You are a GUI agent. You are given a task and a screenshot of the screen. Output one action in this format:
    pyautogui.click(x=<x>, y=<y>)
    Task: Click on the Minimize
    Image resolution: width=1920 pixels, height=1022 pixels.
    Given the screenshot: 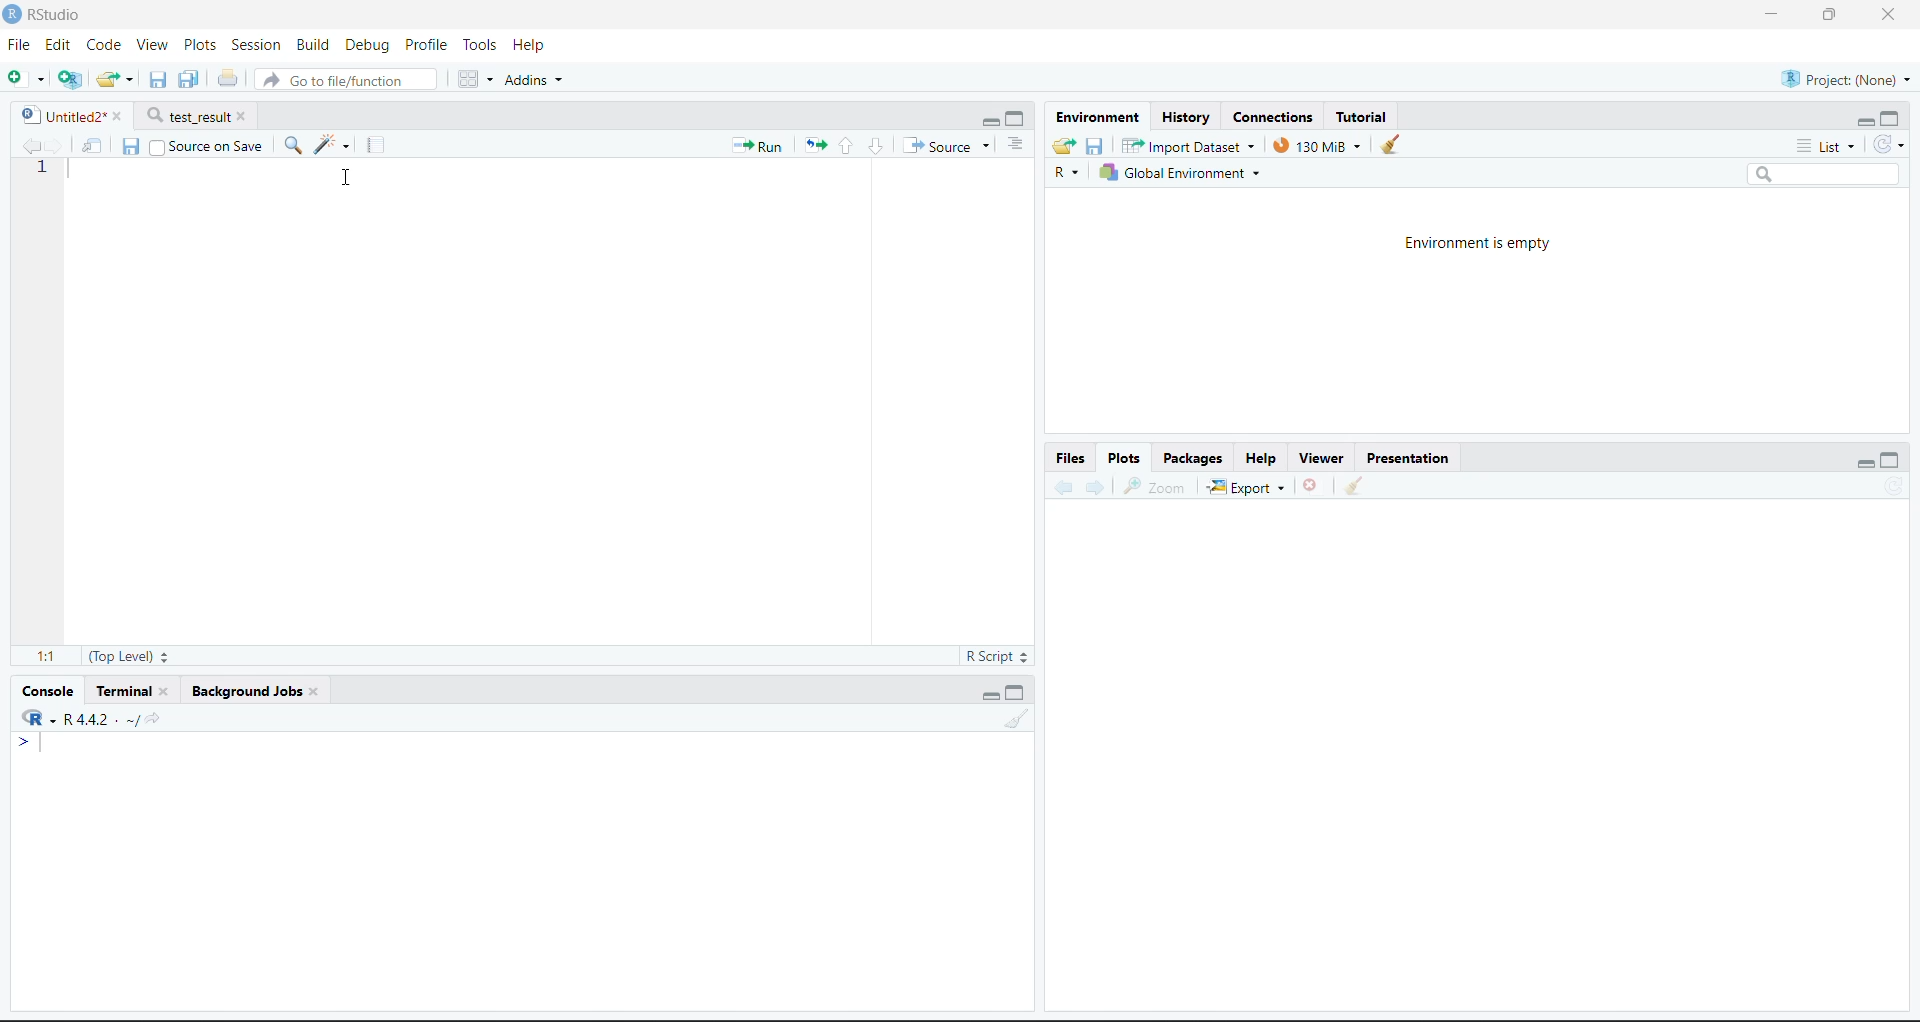 What is the action you would take?
    pyautogui.click(x=1853, y=119)
    